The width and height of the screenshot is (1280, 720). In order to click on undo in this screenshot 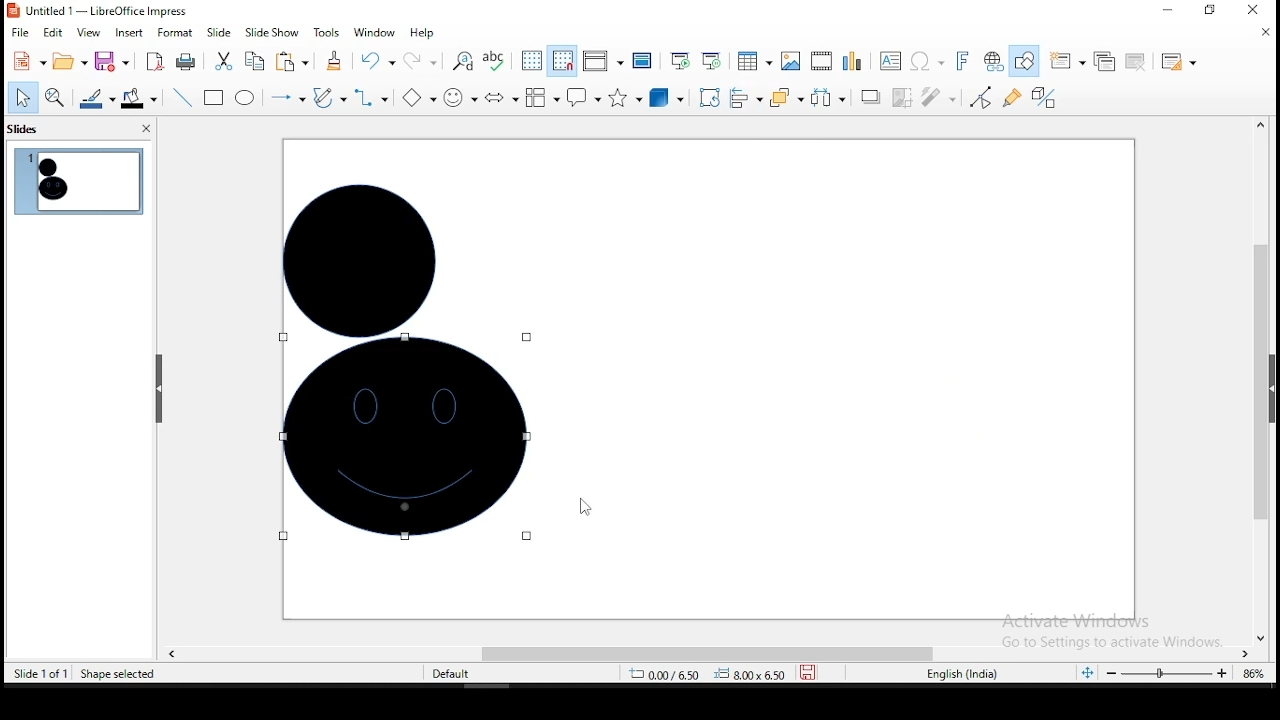, I will do `click(377, 61)`.